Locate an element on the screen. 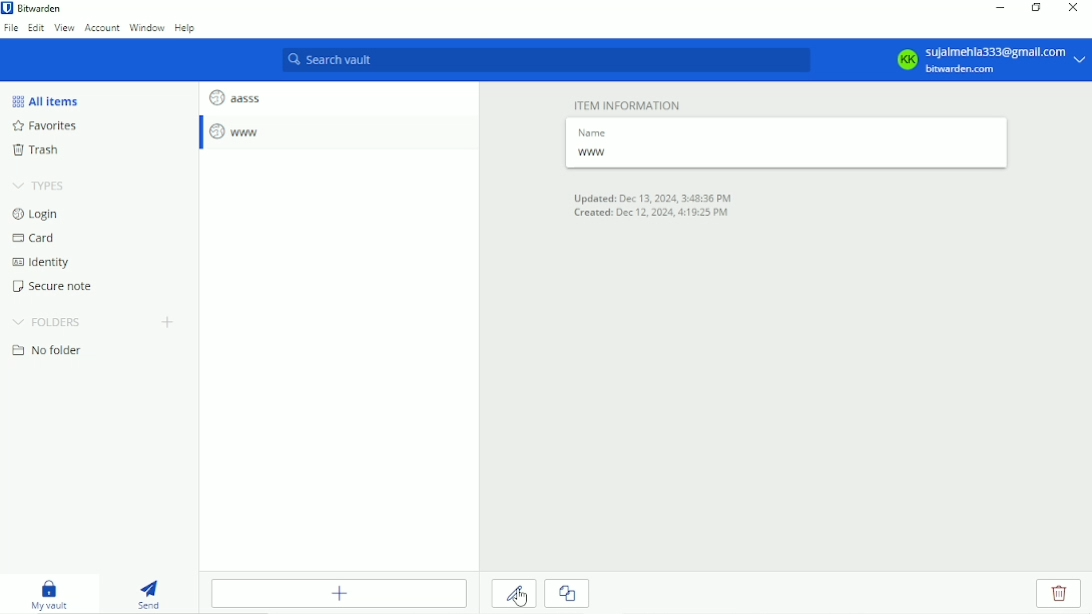 The width and height of the screenshot is (1092, 614). aasss is located at coordinates (234, 95).